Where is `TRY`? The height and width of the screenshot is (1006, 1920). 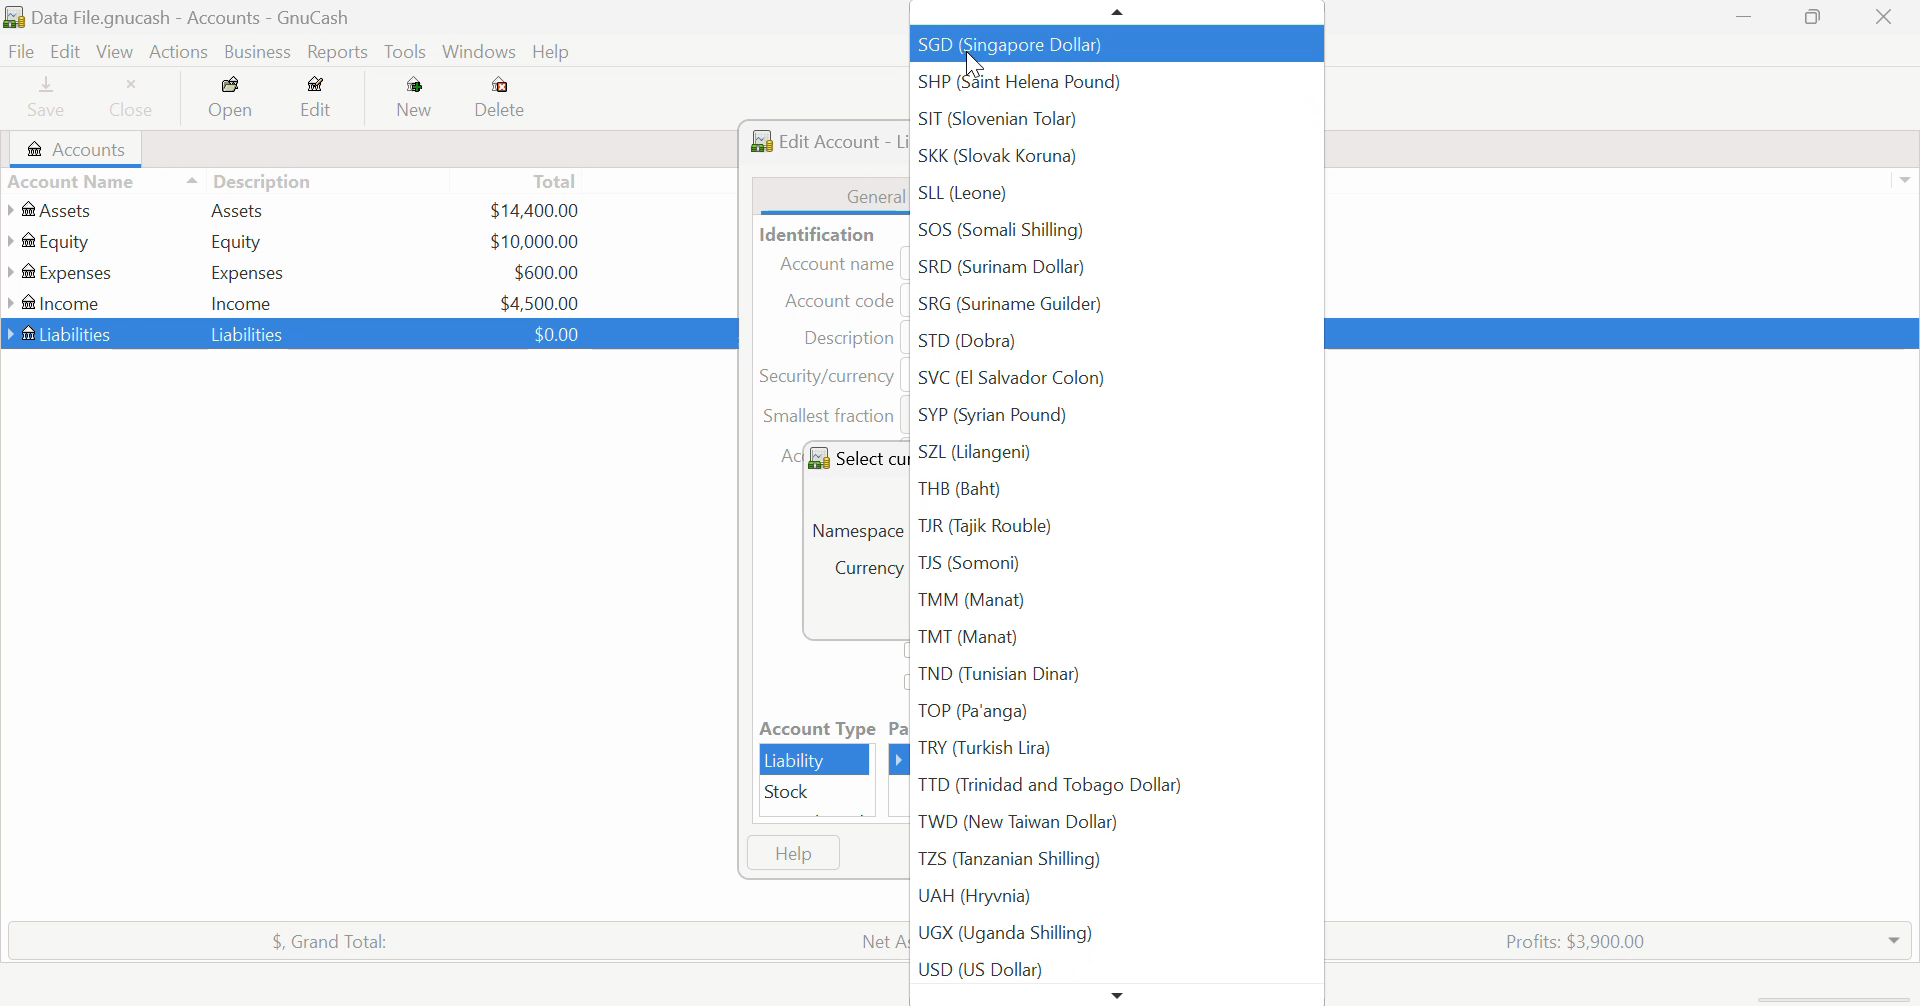 TRY is located at coordinates (1113, 748).